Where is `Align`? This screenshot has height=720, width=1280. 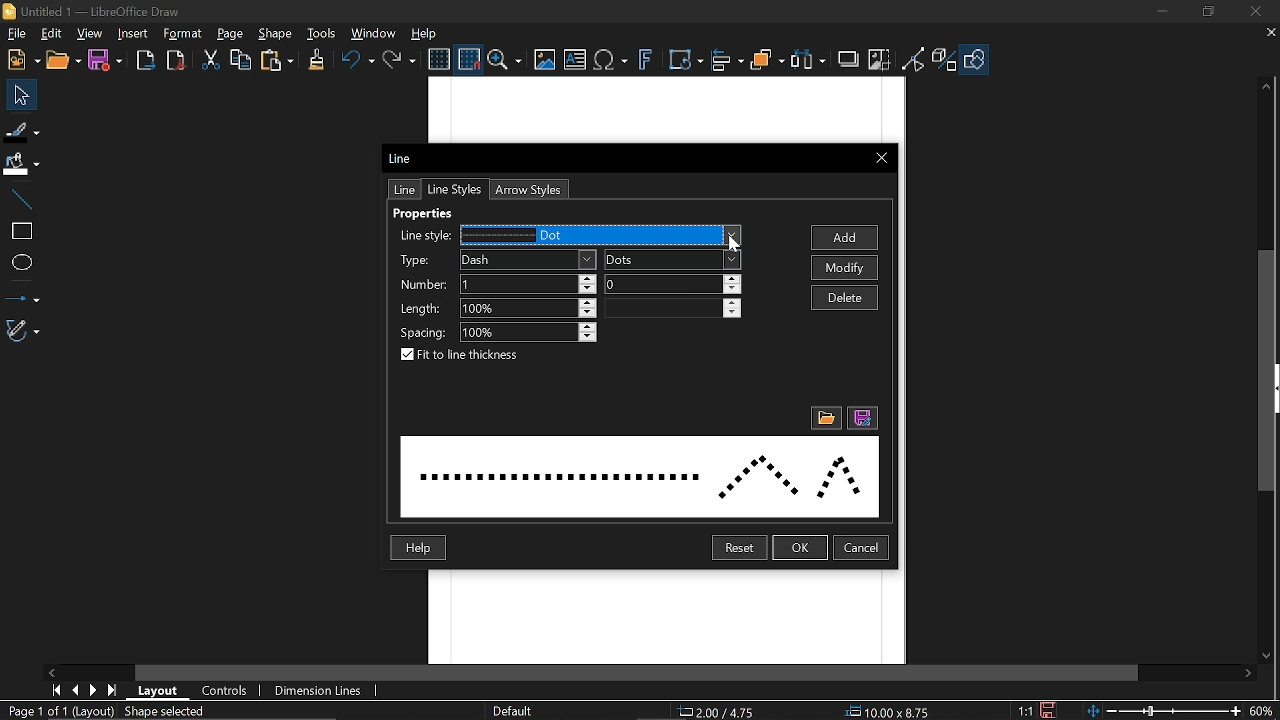 Align is located at coordinates (728, 61).